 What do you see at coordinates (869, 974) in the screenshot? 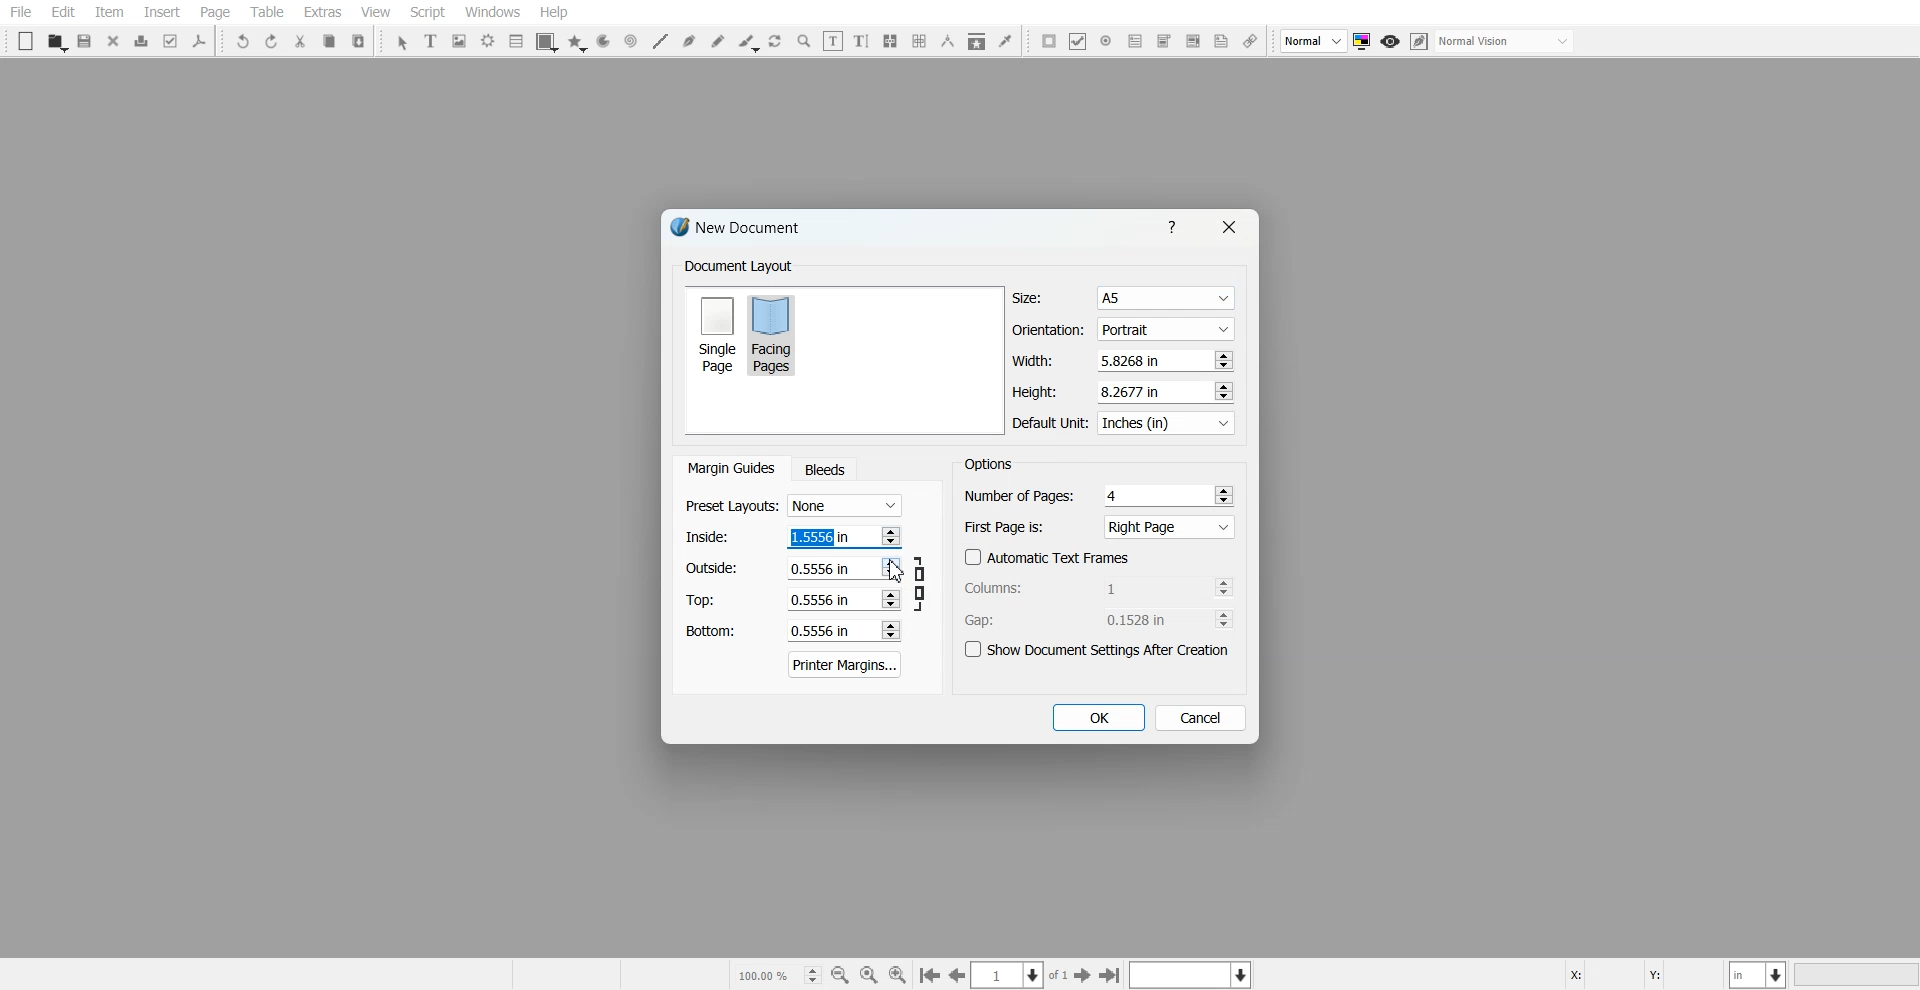
I see `Zoom to 100%` at bounding box center [869, 974].